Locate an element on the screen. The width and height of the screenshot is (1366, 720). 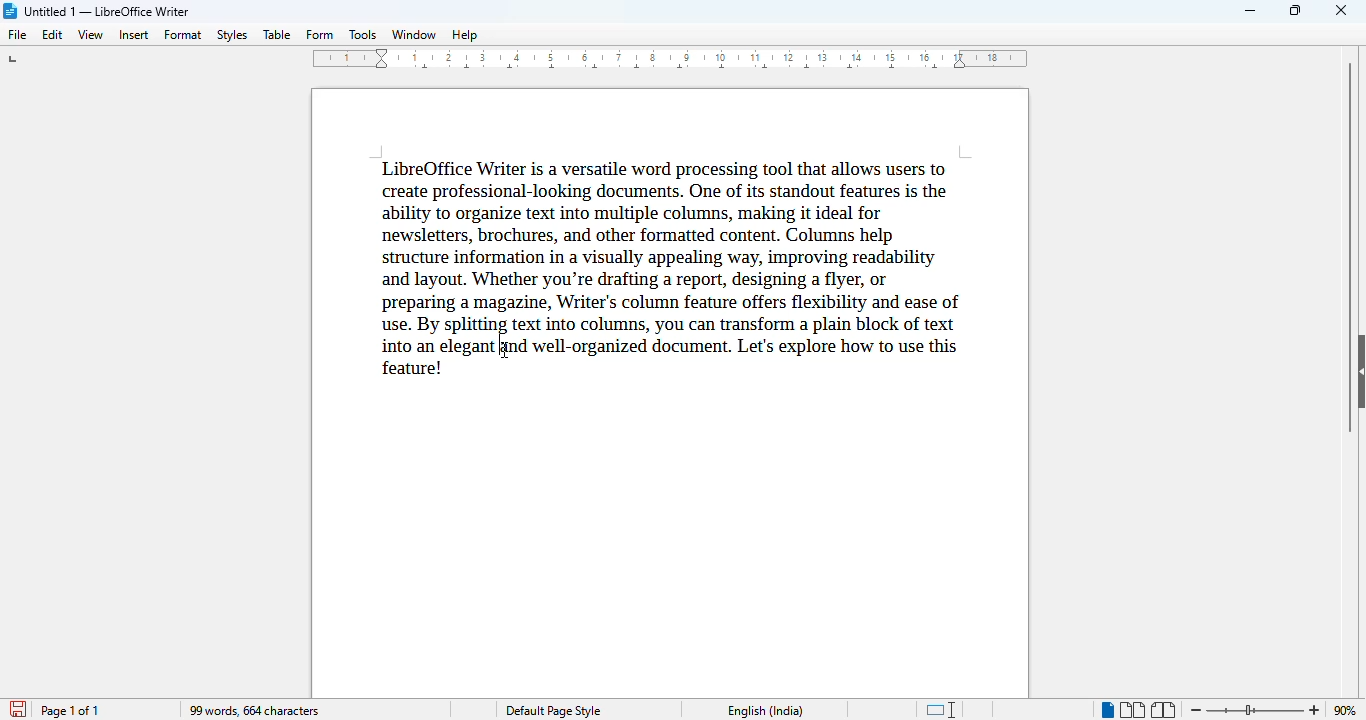
view is located at coordinates (90, 35).